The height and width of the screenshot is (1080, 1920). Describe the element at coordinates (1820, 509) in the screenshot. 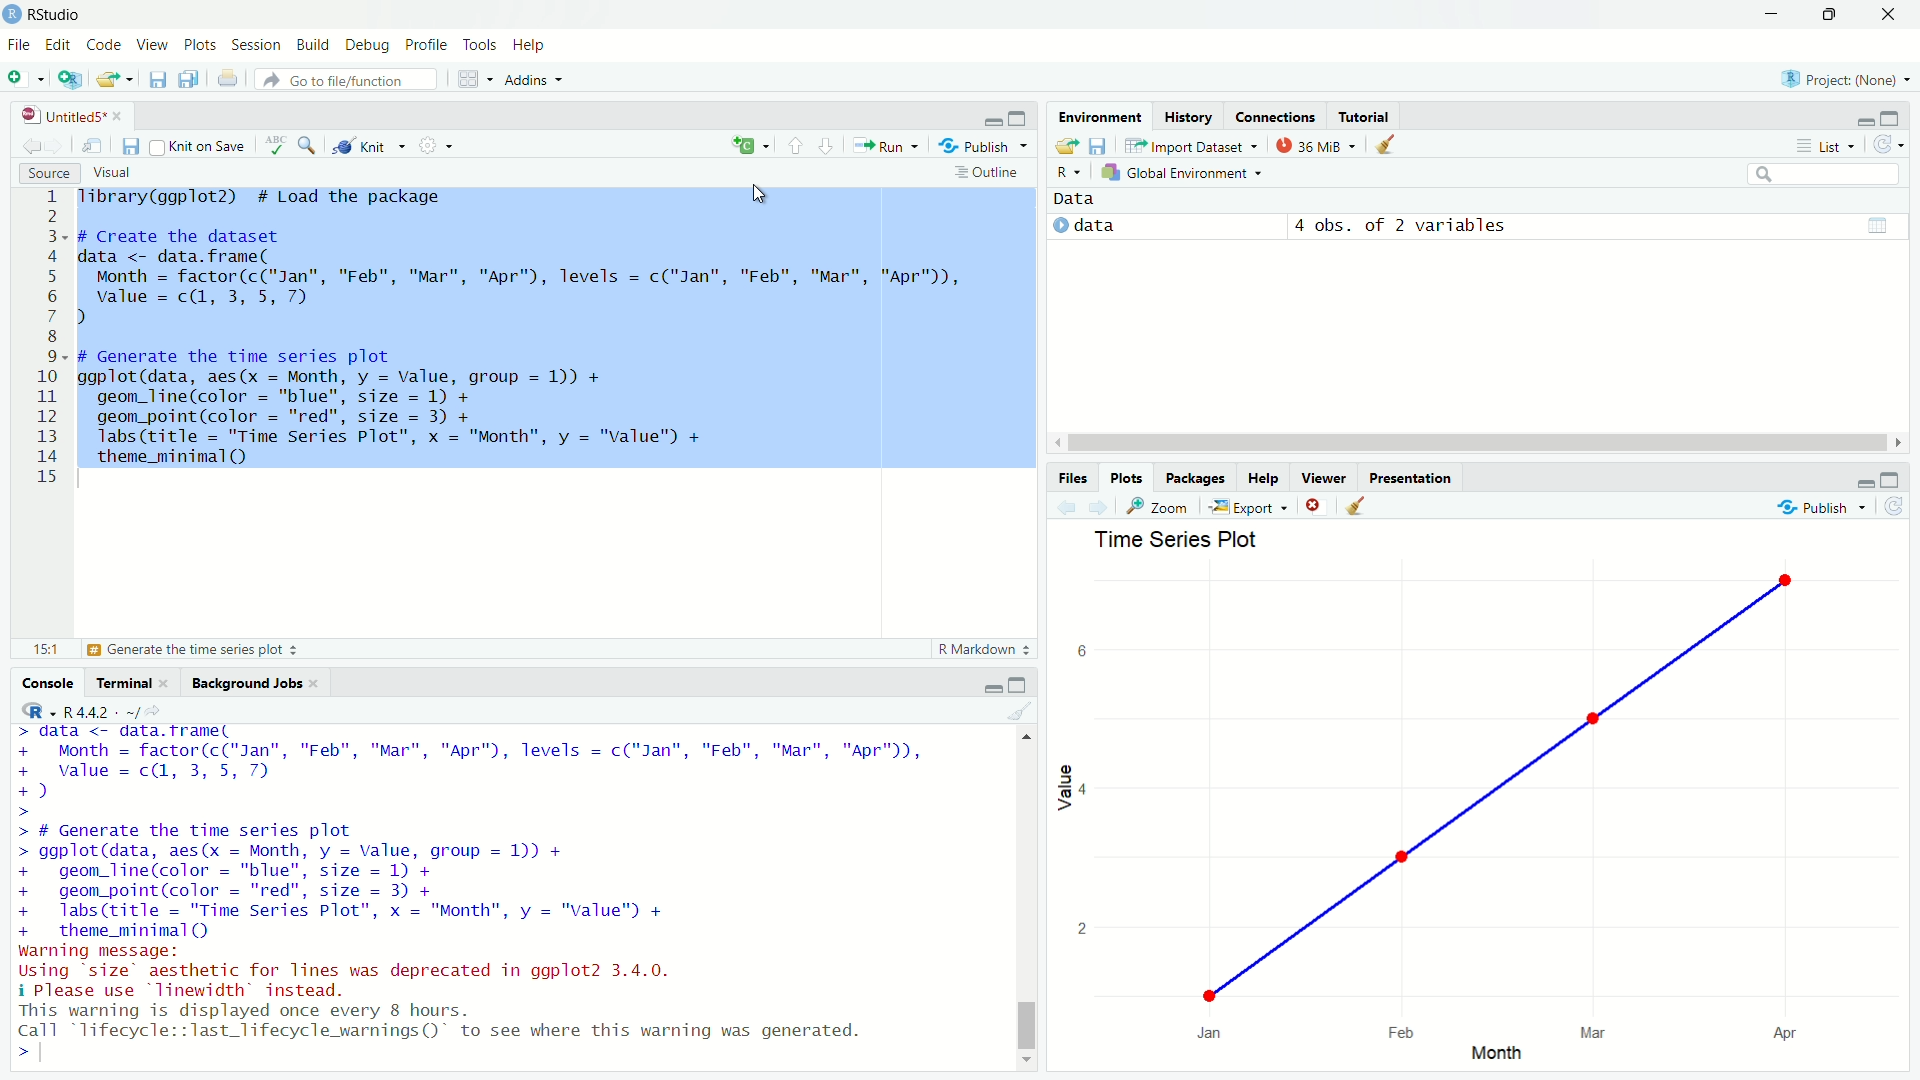

I see `publish` at that location.